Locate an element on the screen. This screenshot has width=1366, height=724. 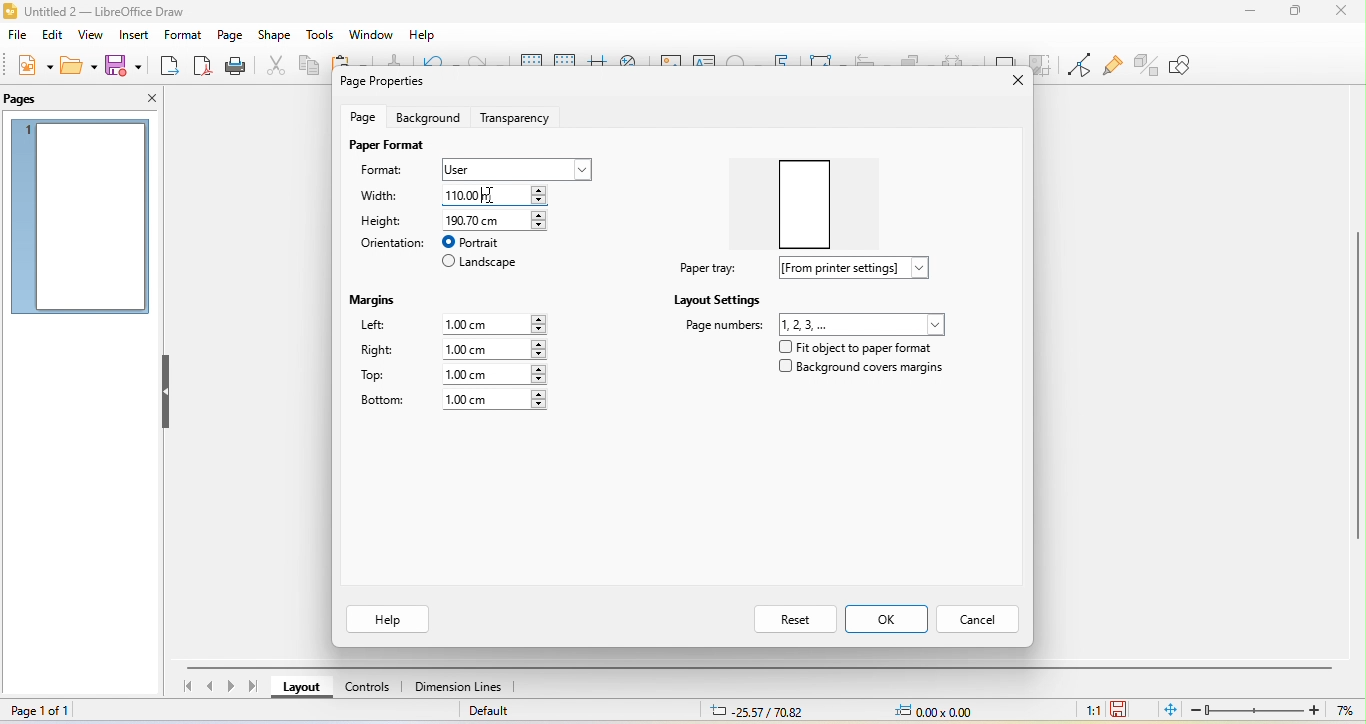
show gluepoint function is located at coordinates (1110, 66).